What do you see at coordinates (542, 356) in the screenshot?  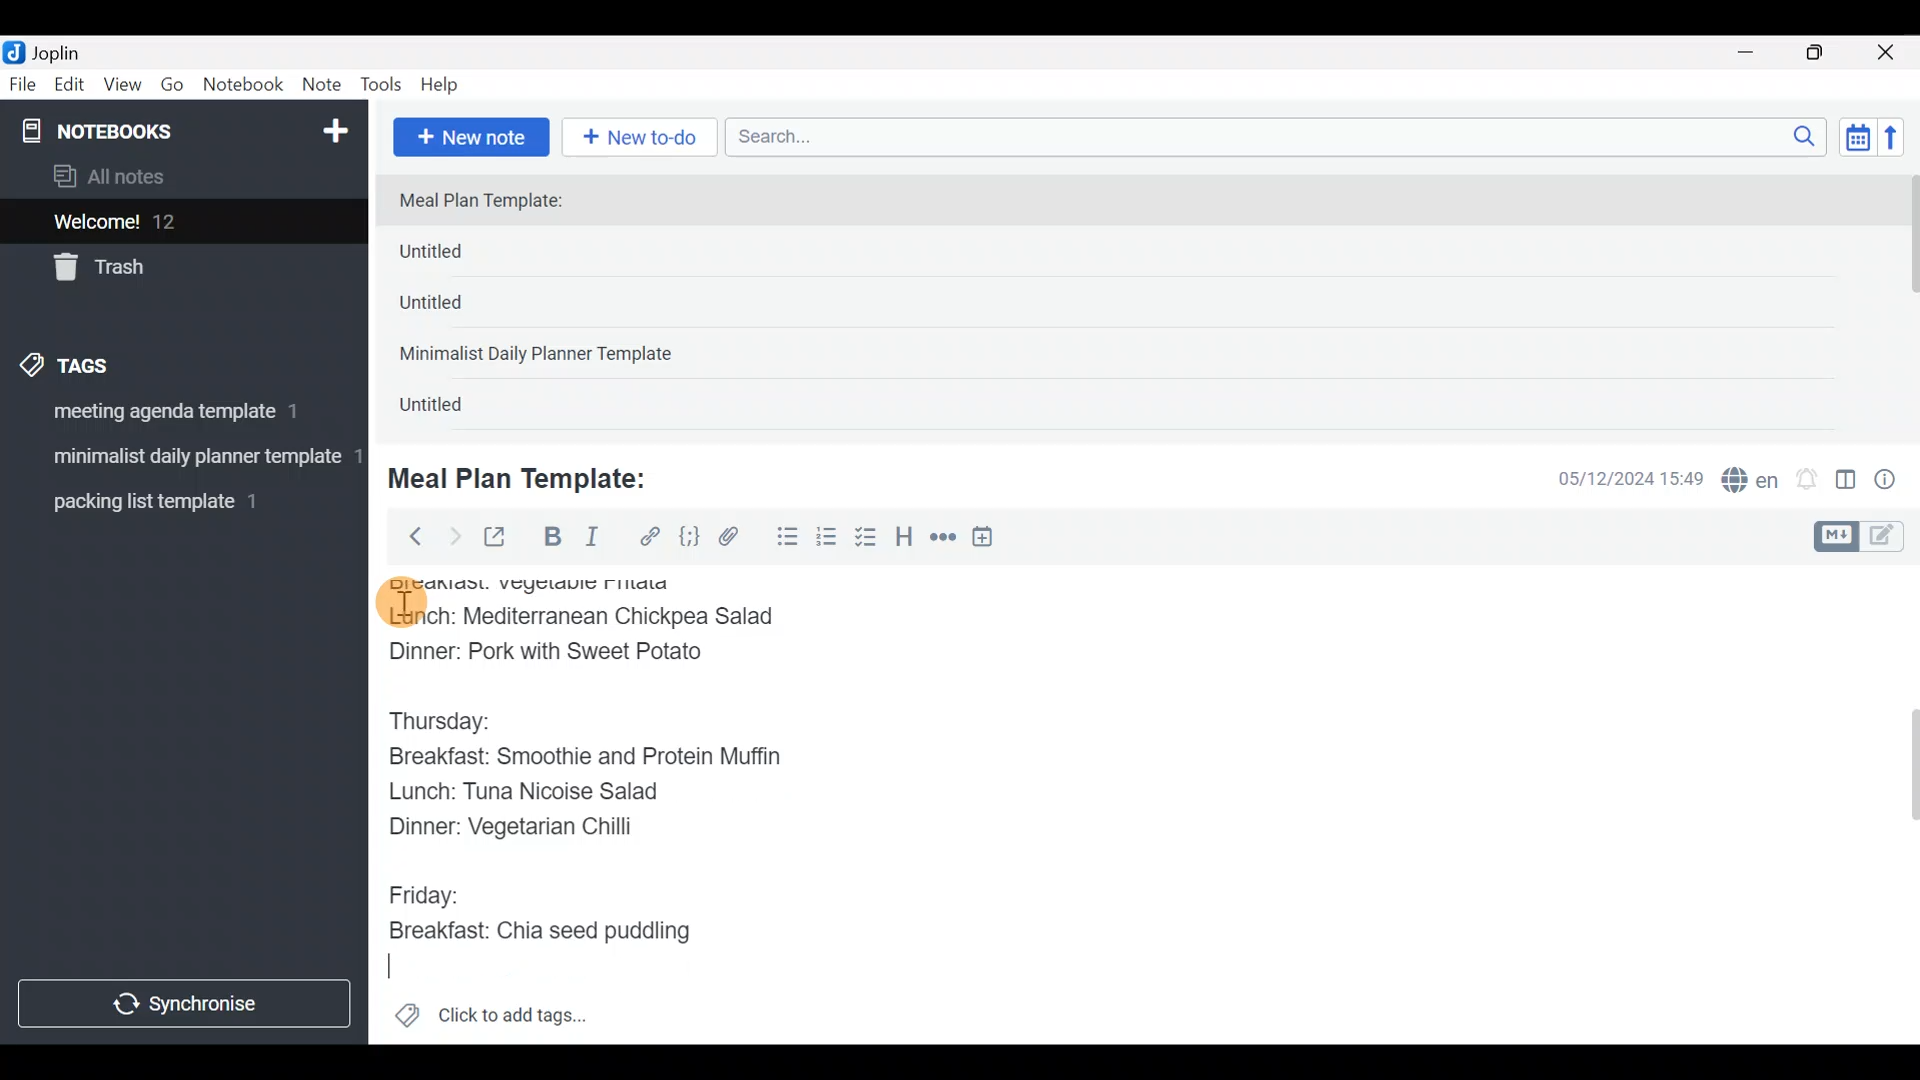 I see `Minimalist Daily Planner Template` at bounding box center [542, 356].